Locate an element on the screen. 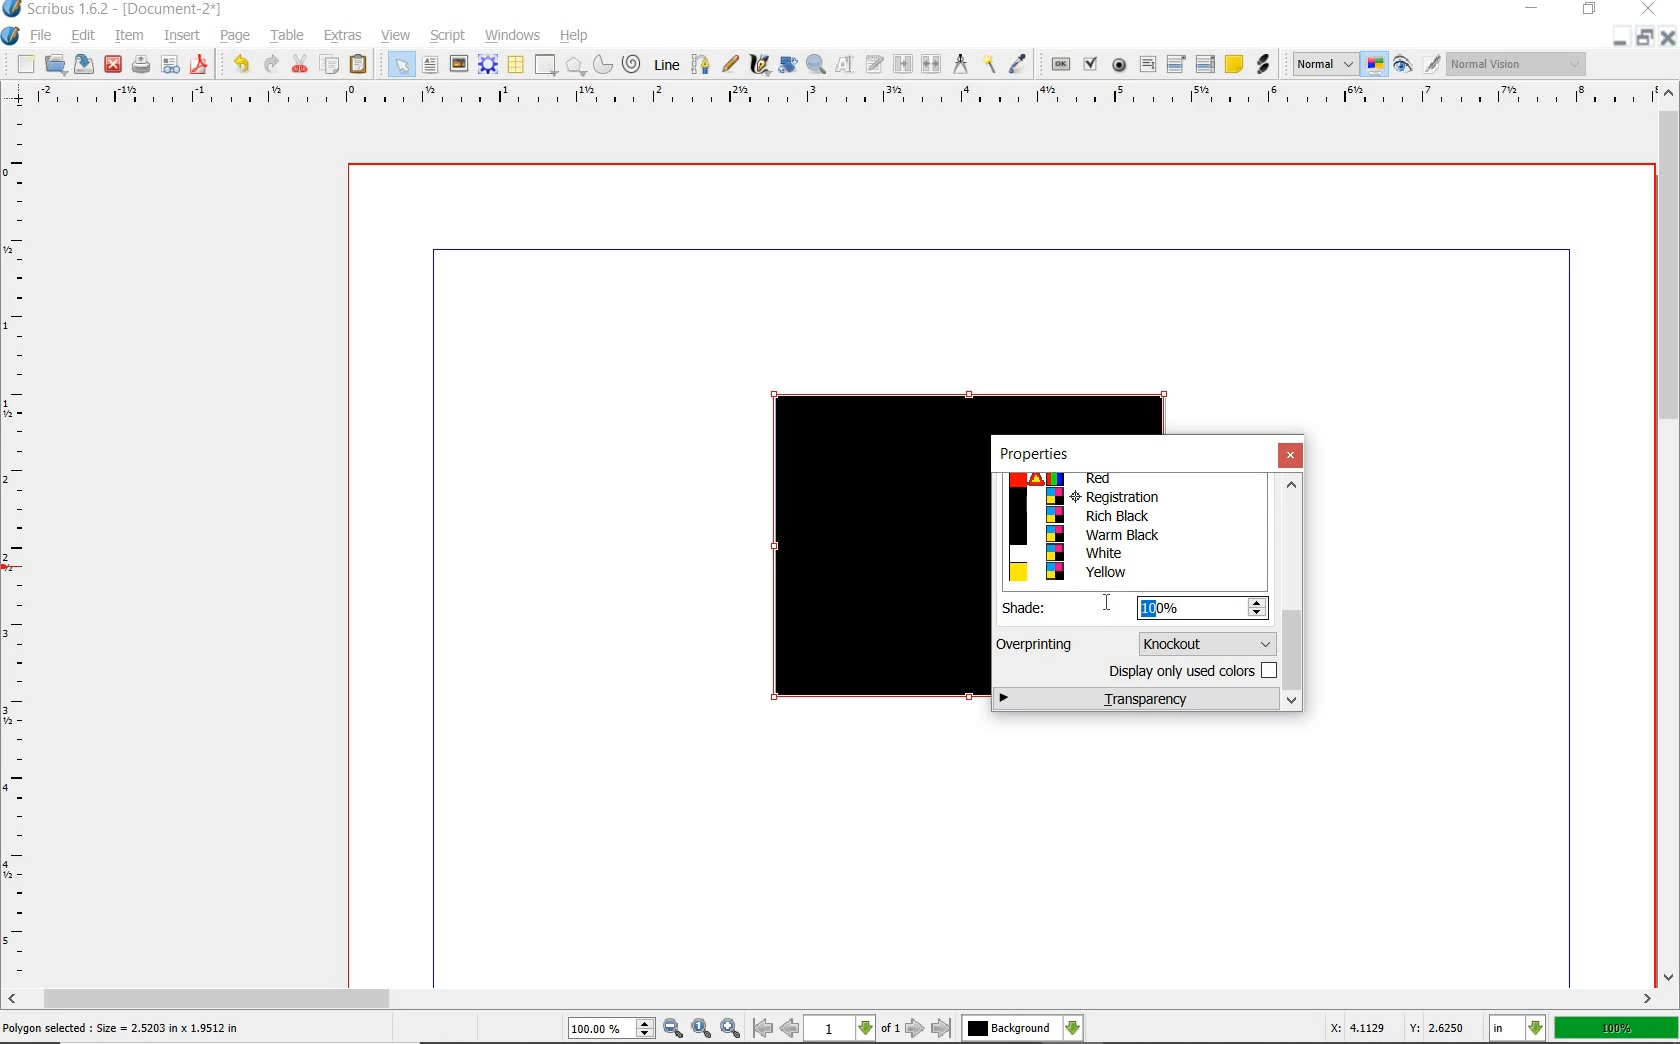 The height and width of the screenshot is (1044, 1680). properties is located at coordinates (1033, 454).